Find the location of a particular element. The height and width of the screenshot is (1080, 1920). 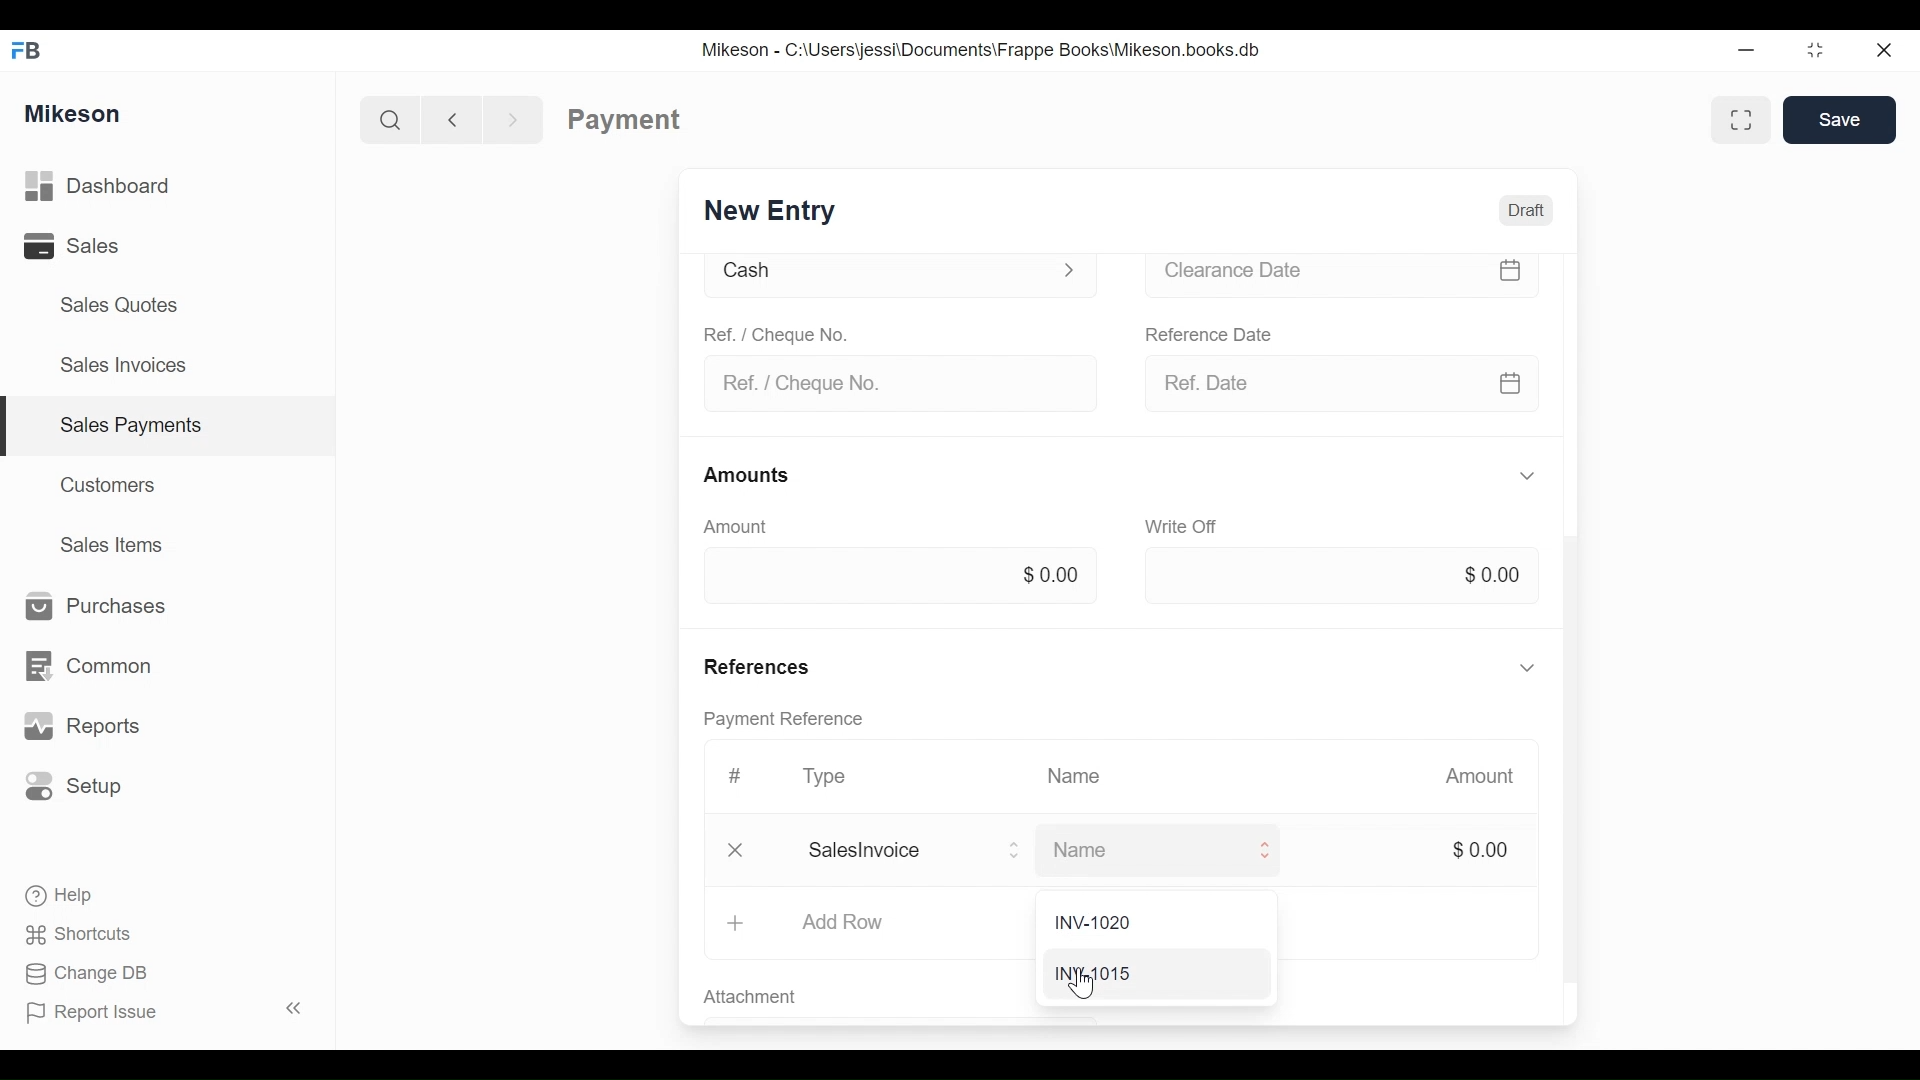

Shortcuts is located at coordinates (87, 929).